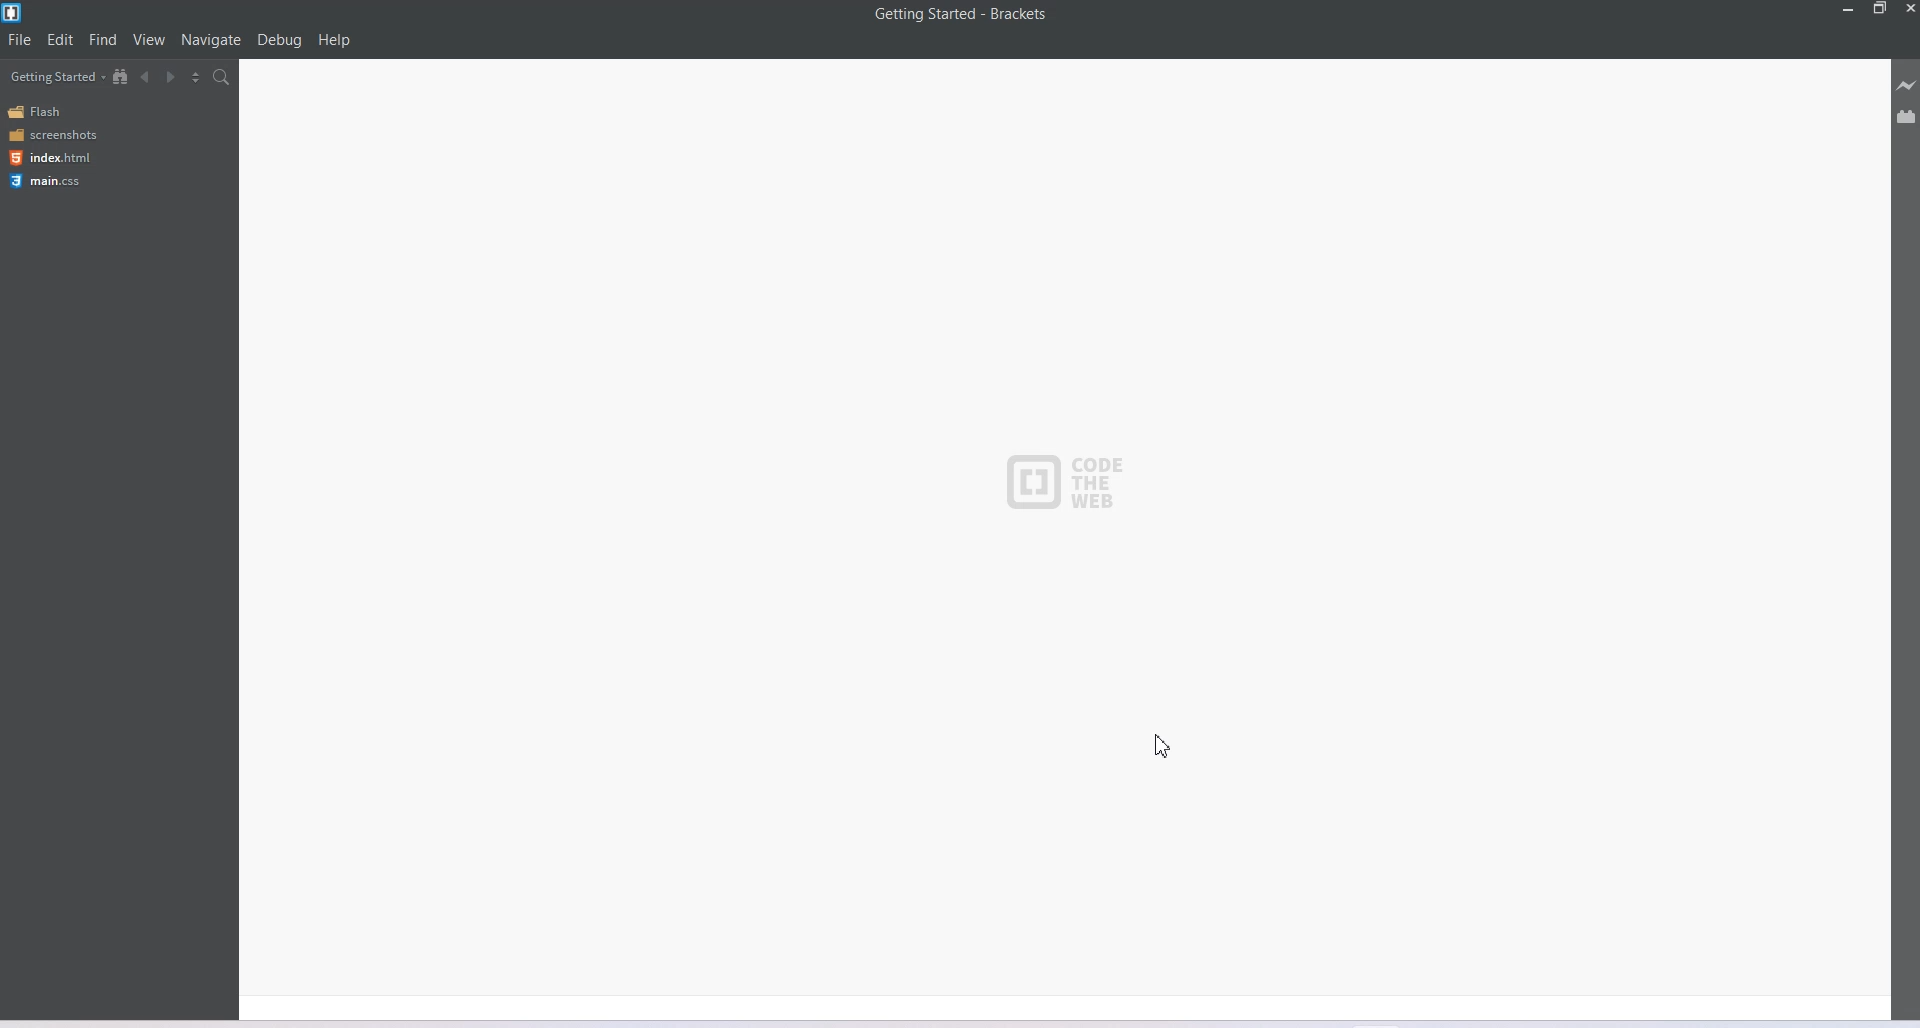 The image size is (1920, 1028). I want to click on Maximize, so click(1880, 9).